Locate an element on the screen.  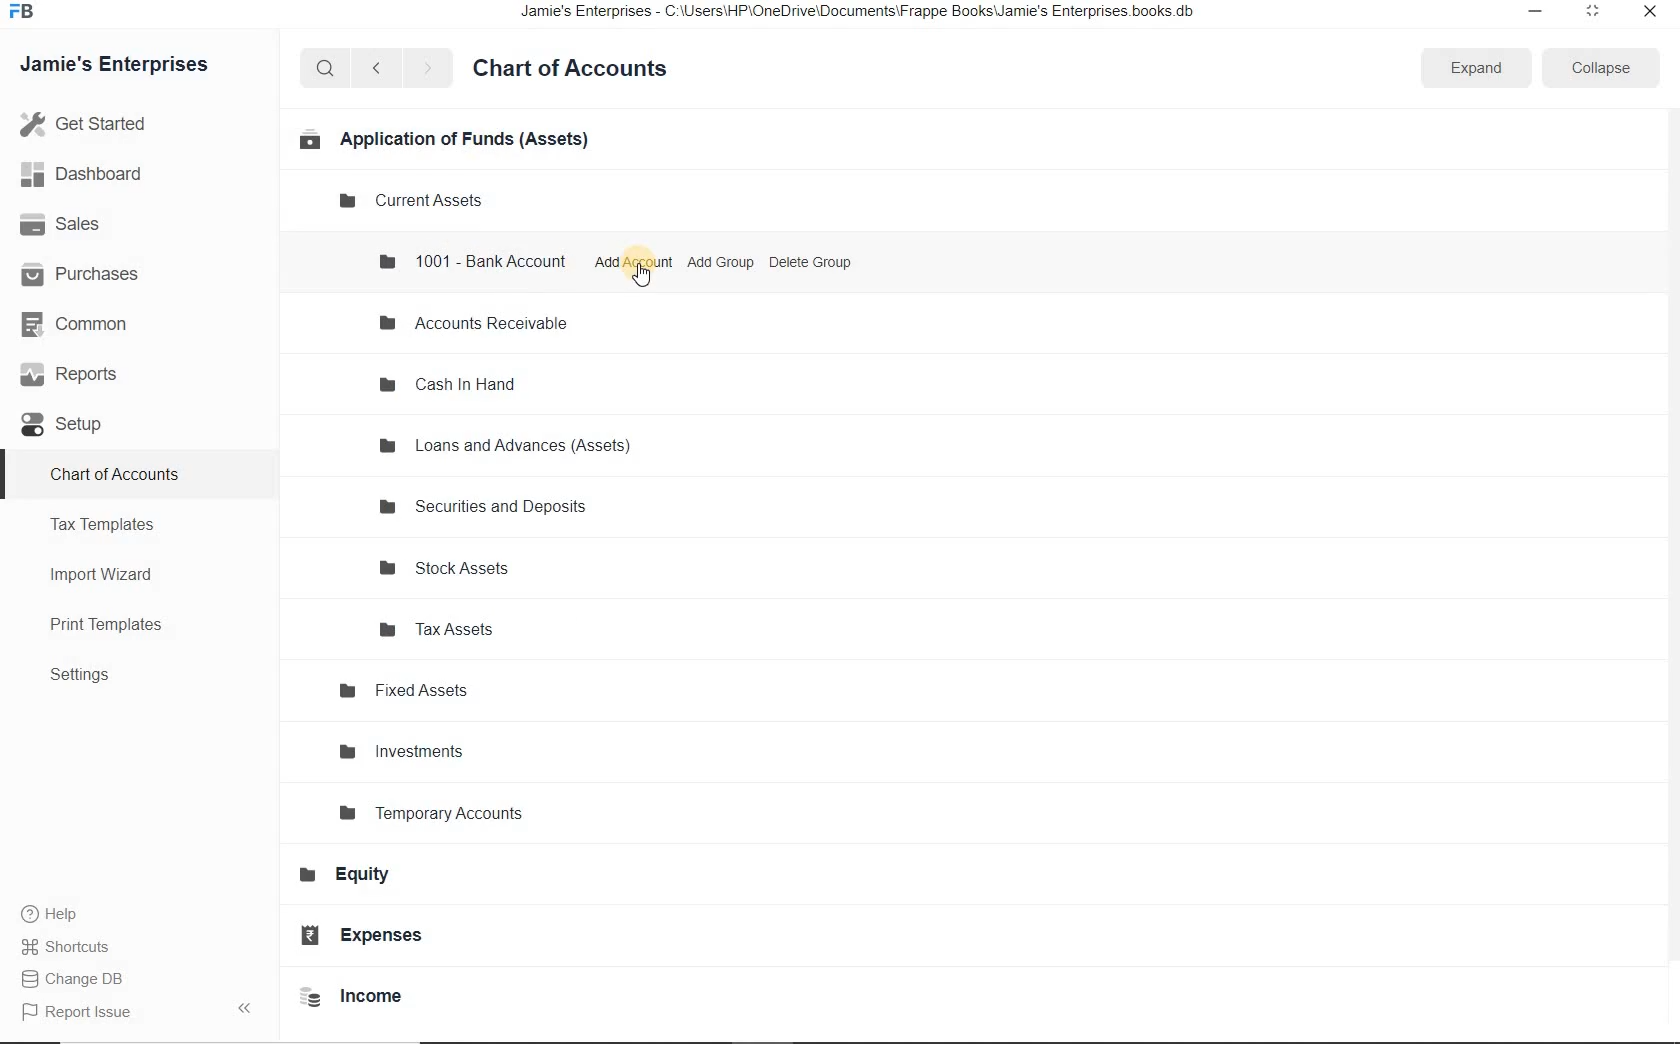
common is located at coordinates (93, 327).